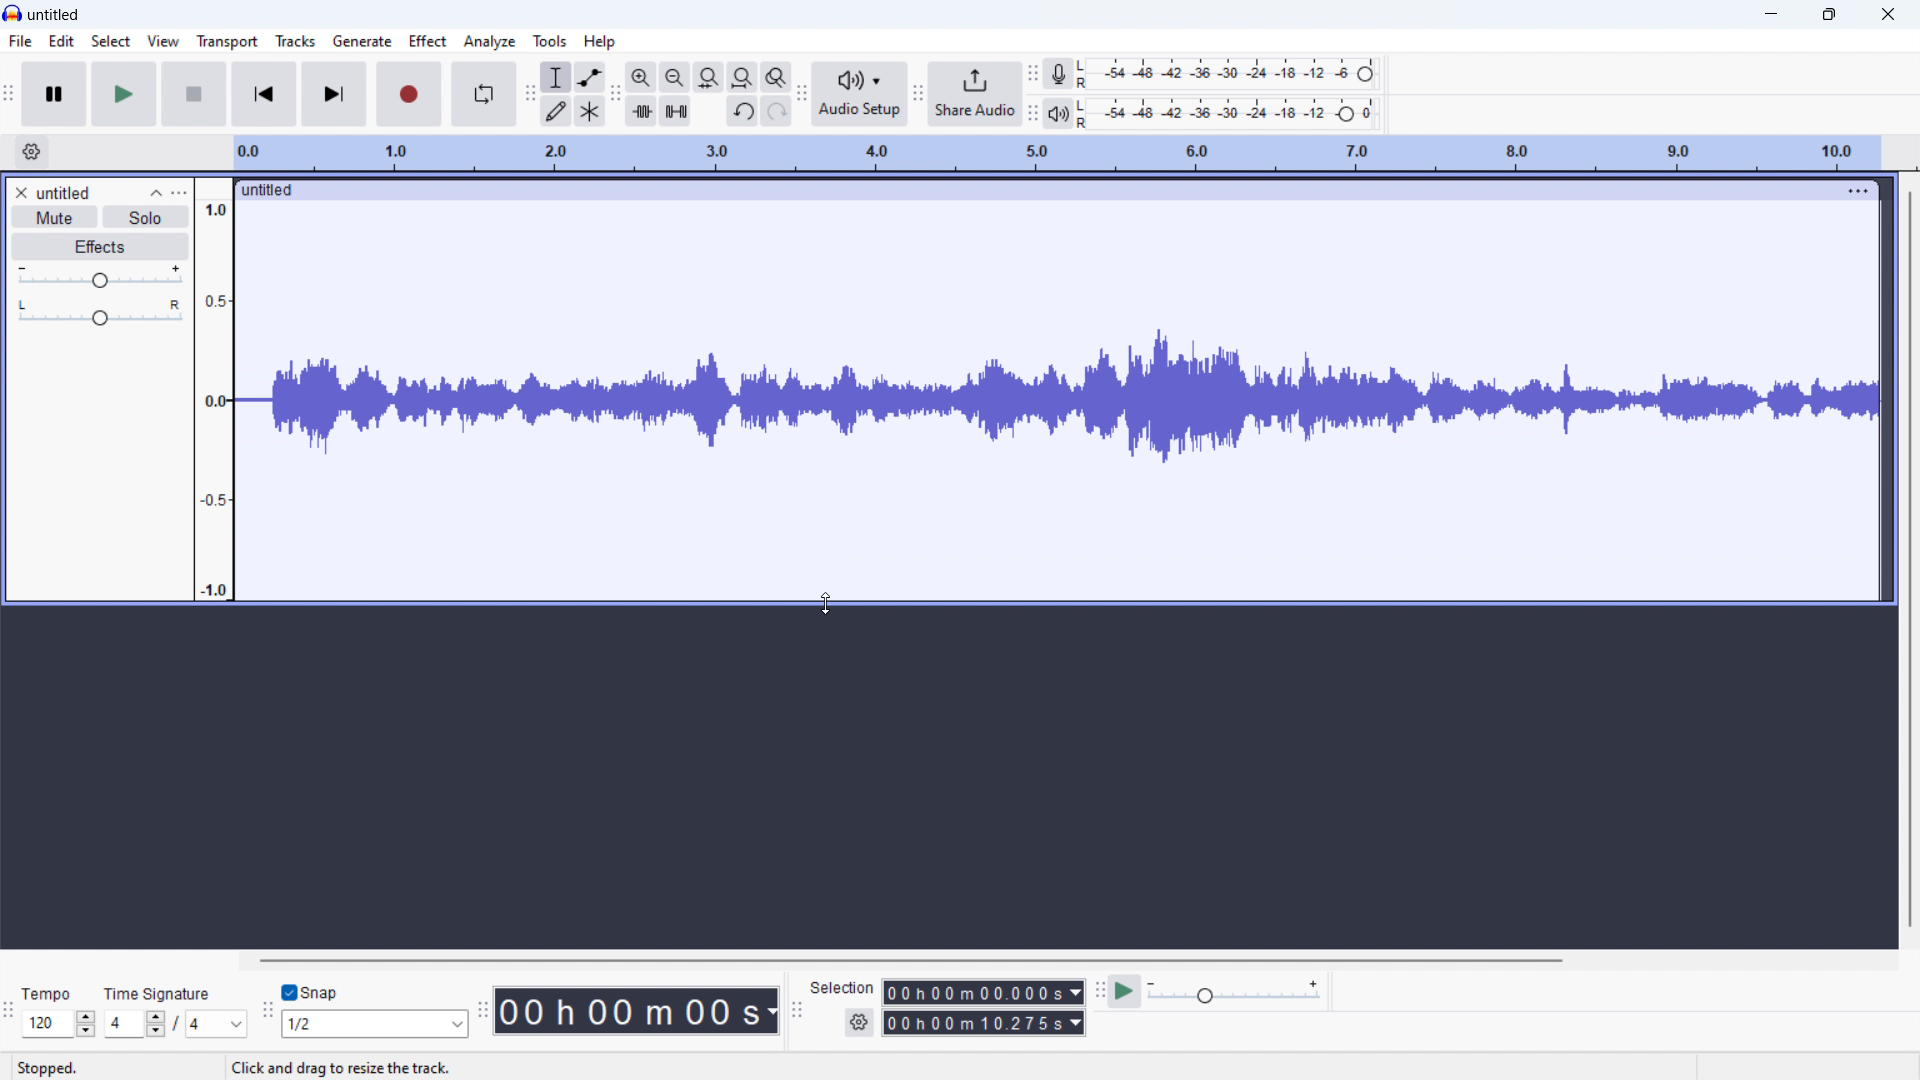 The height and width of the screenshot is (1080, 1920). I want to click on selection settings, so click(860, 1022).